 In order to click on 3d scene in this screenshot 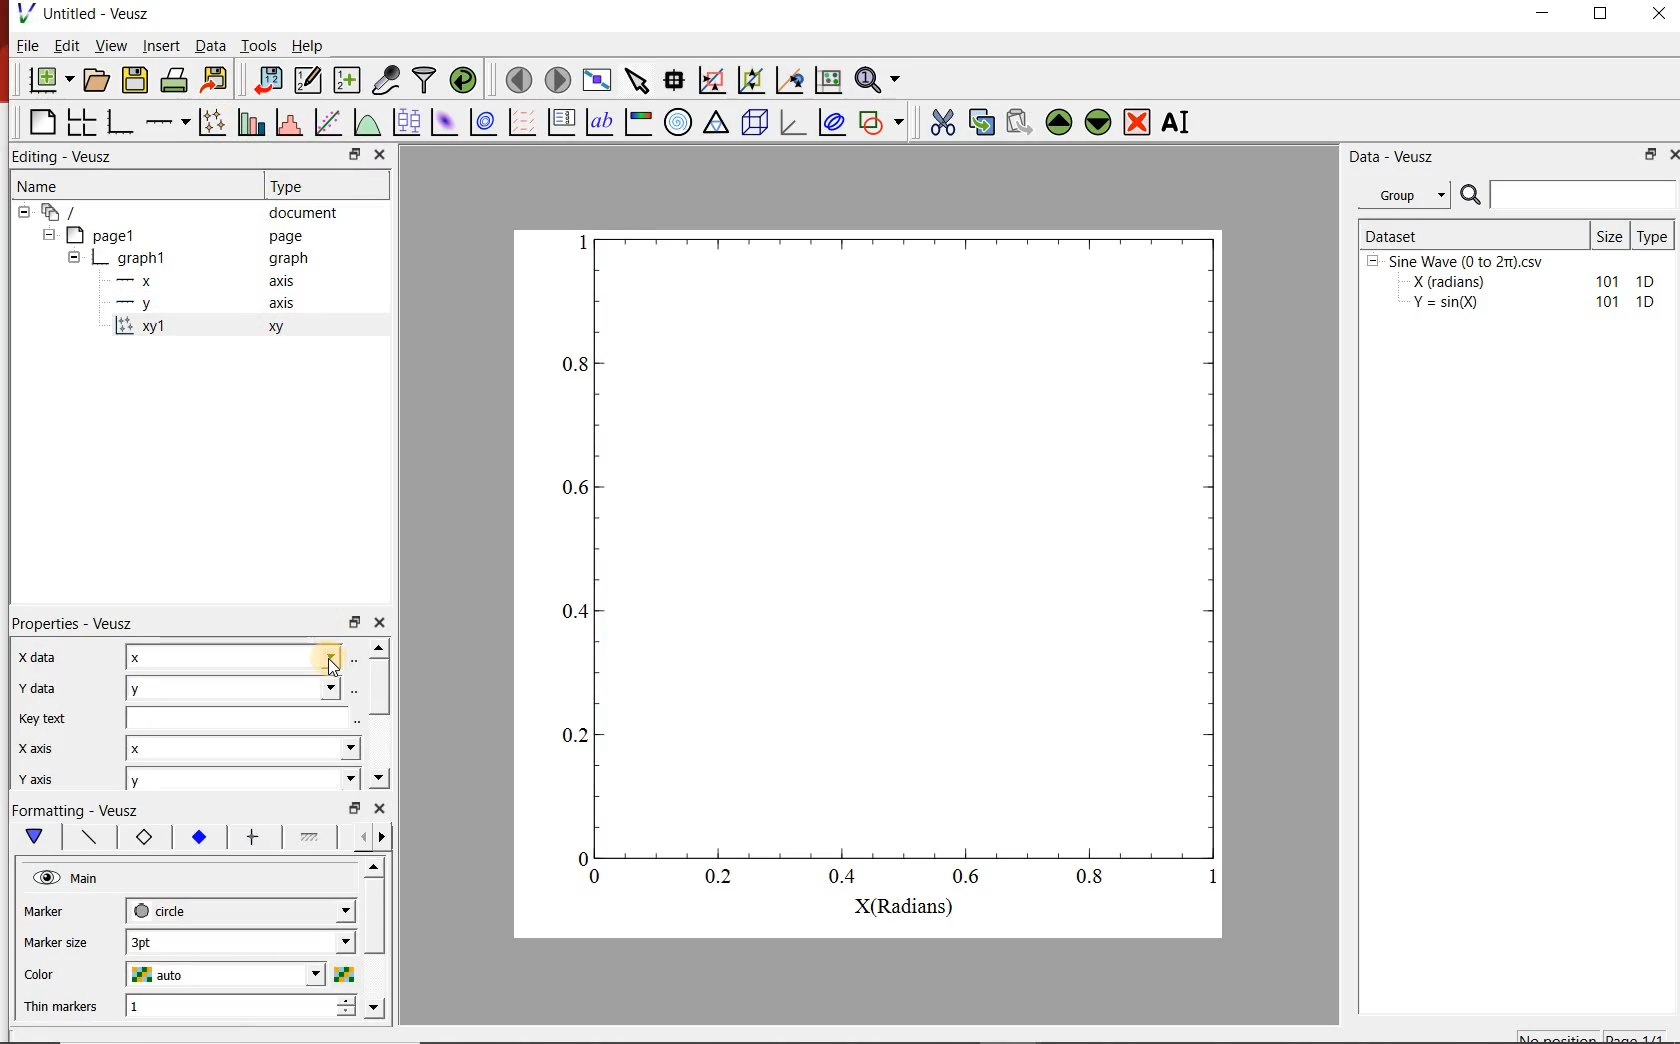, I will do `click(755, 122)`.